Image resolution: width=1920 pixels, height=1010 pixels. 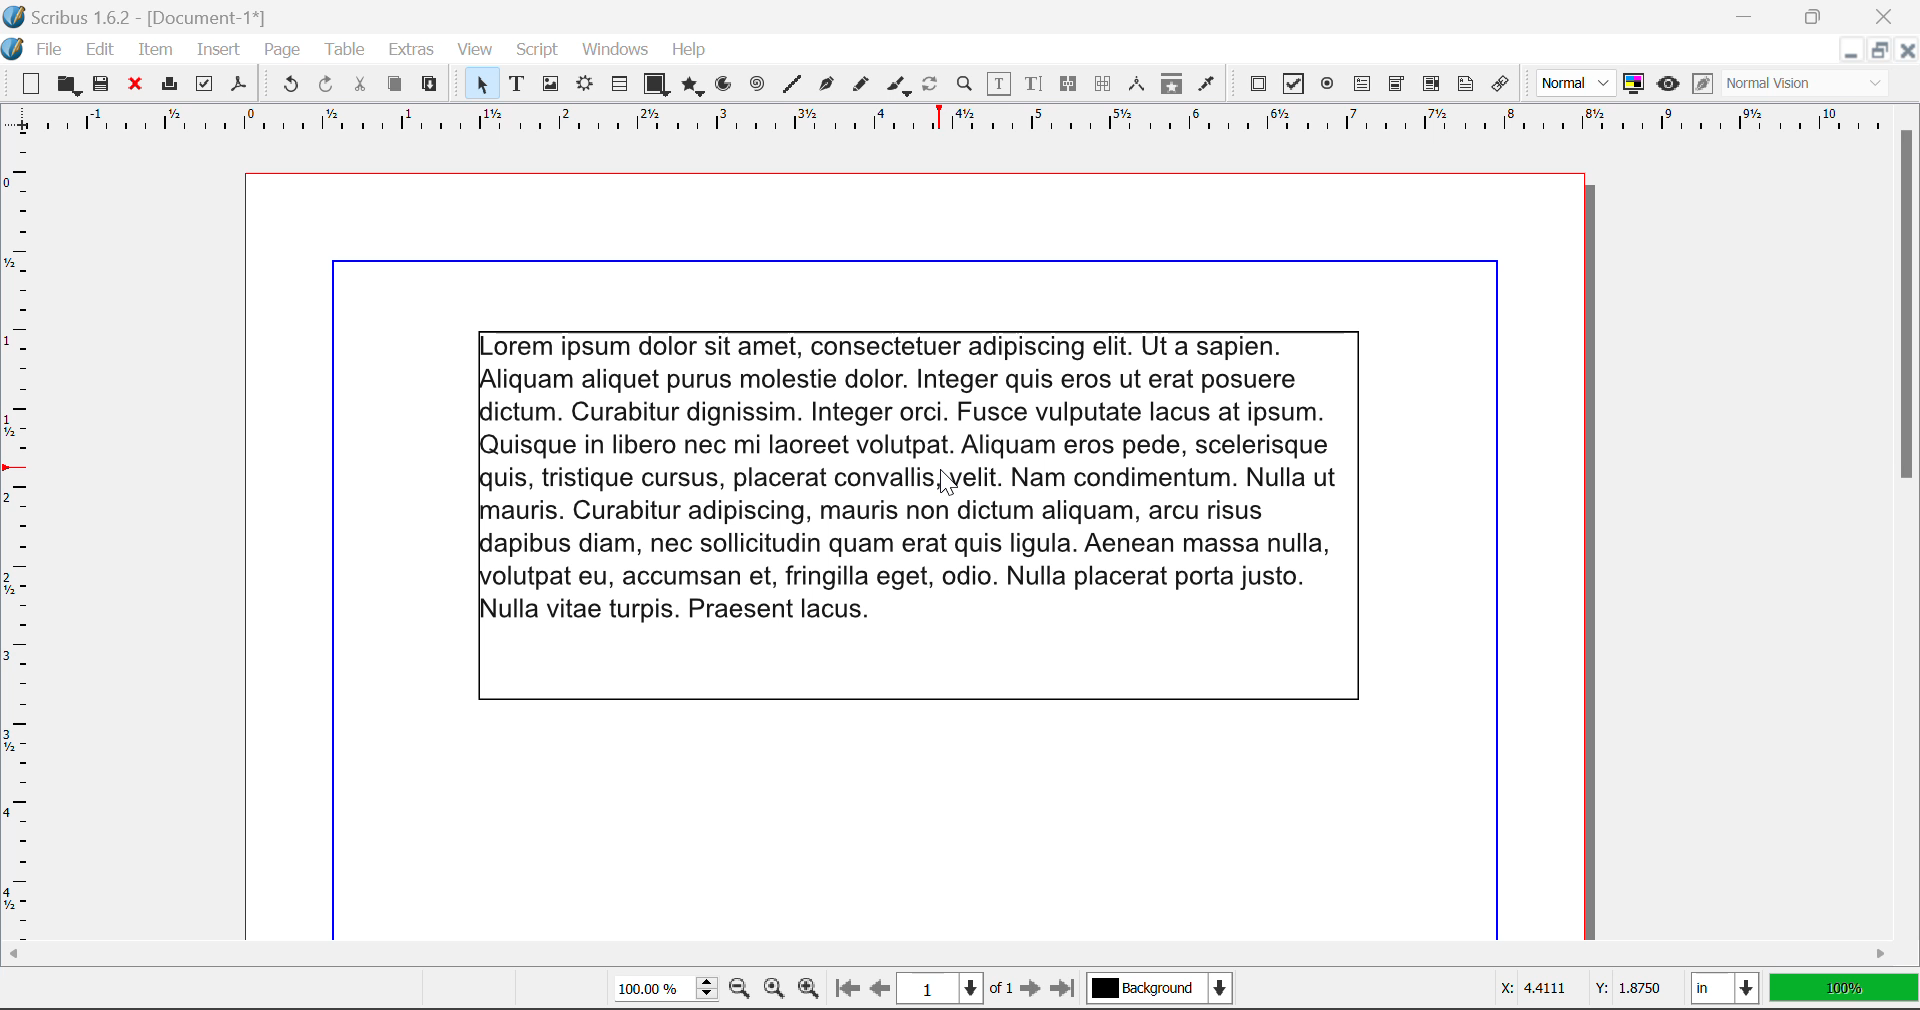 I want to click on Copy, so click(x=396, y=84).